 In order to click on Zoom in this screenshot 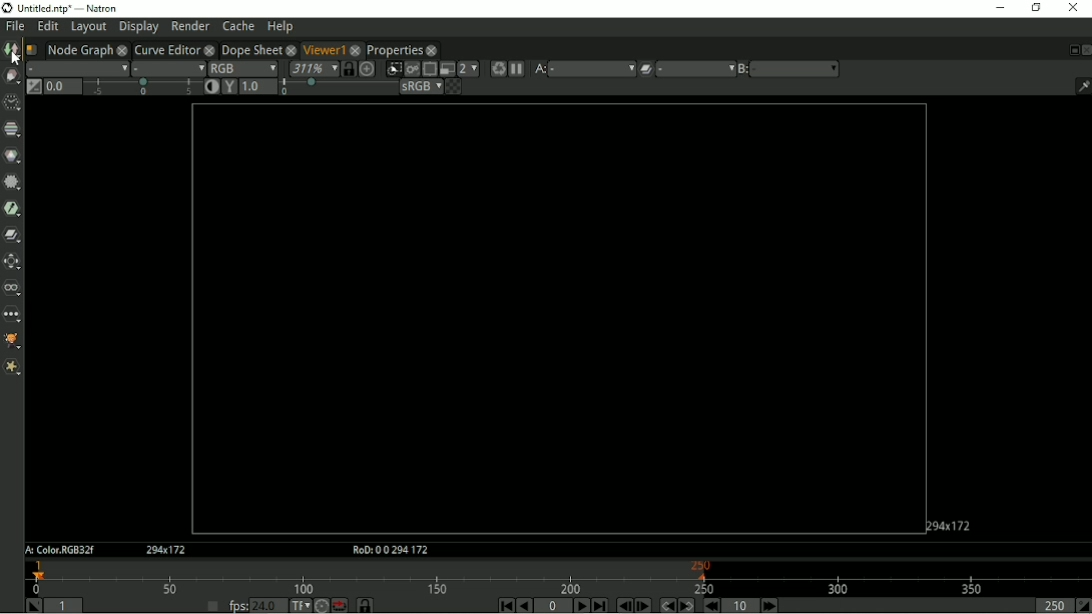, I will do `click(312, 68)`.